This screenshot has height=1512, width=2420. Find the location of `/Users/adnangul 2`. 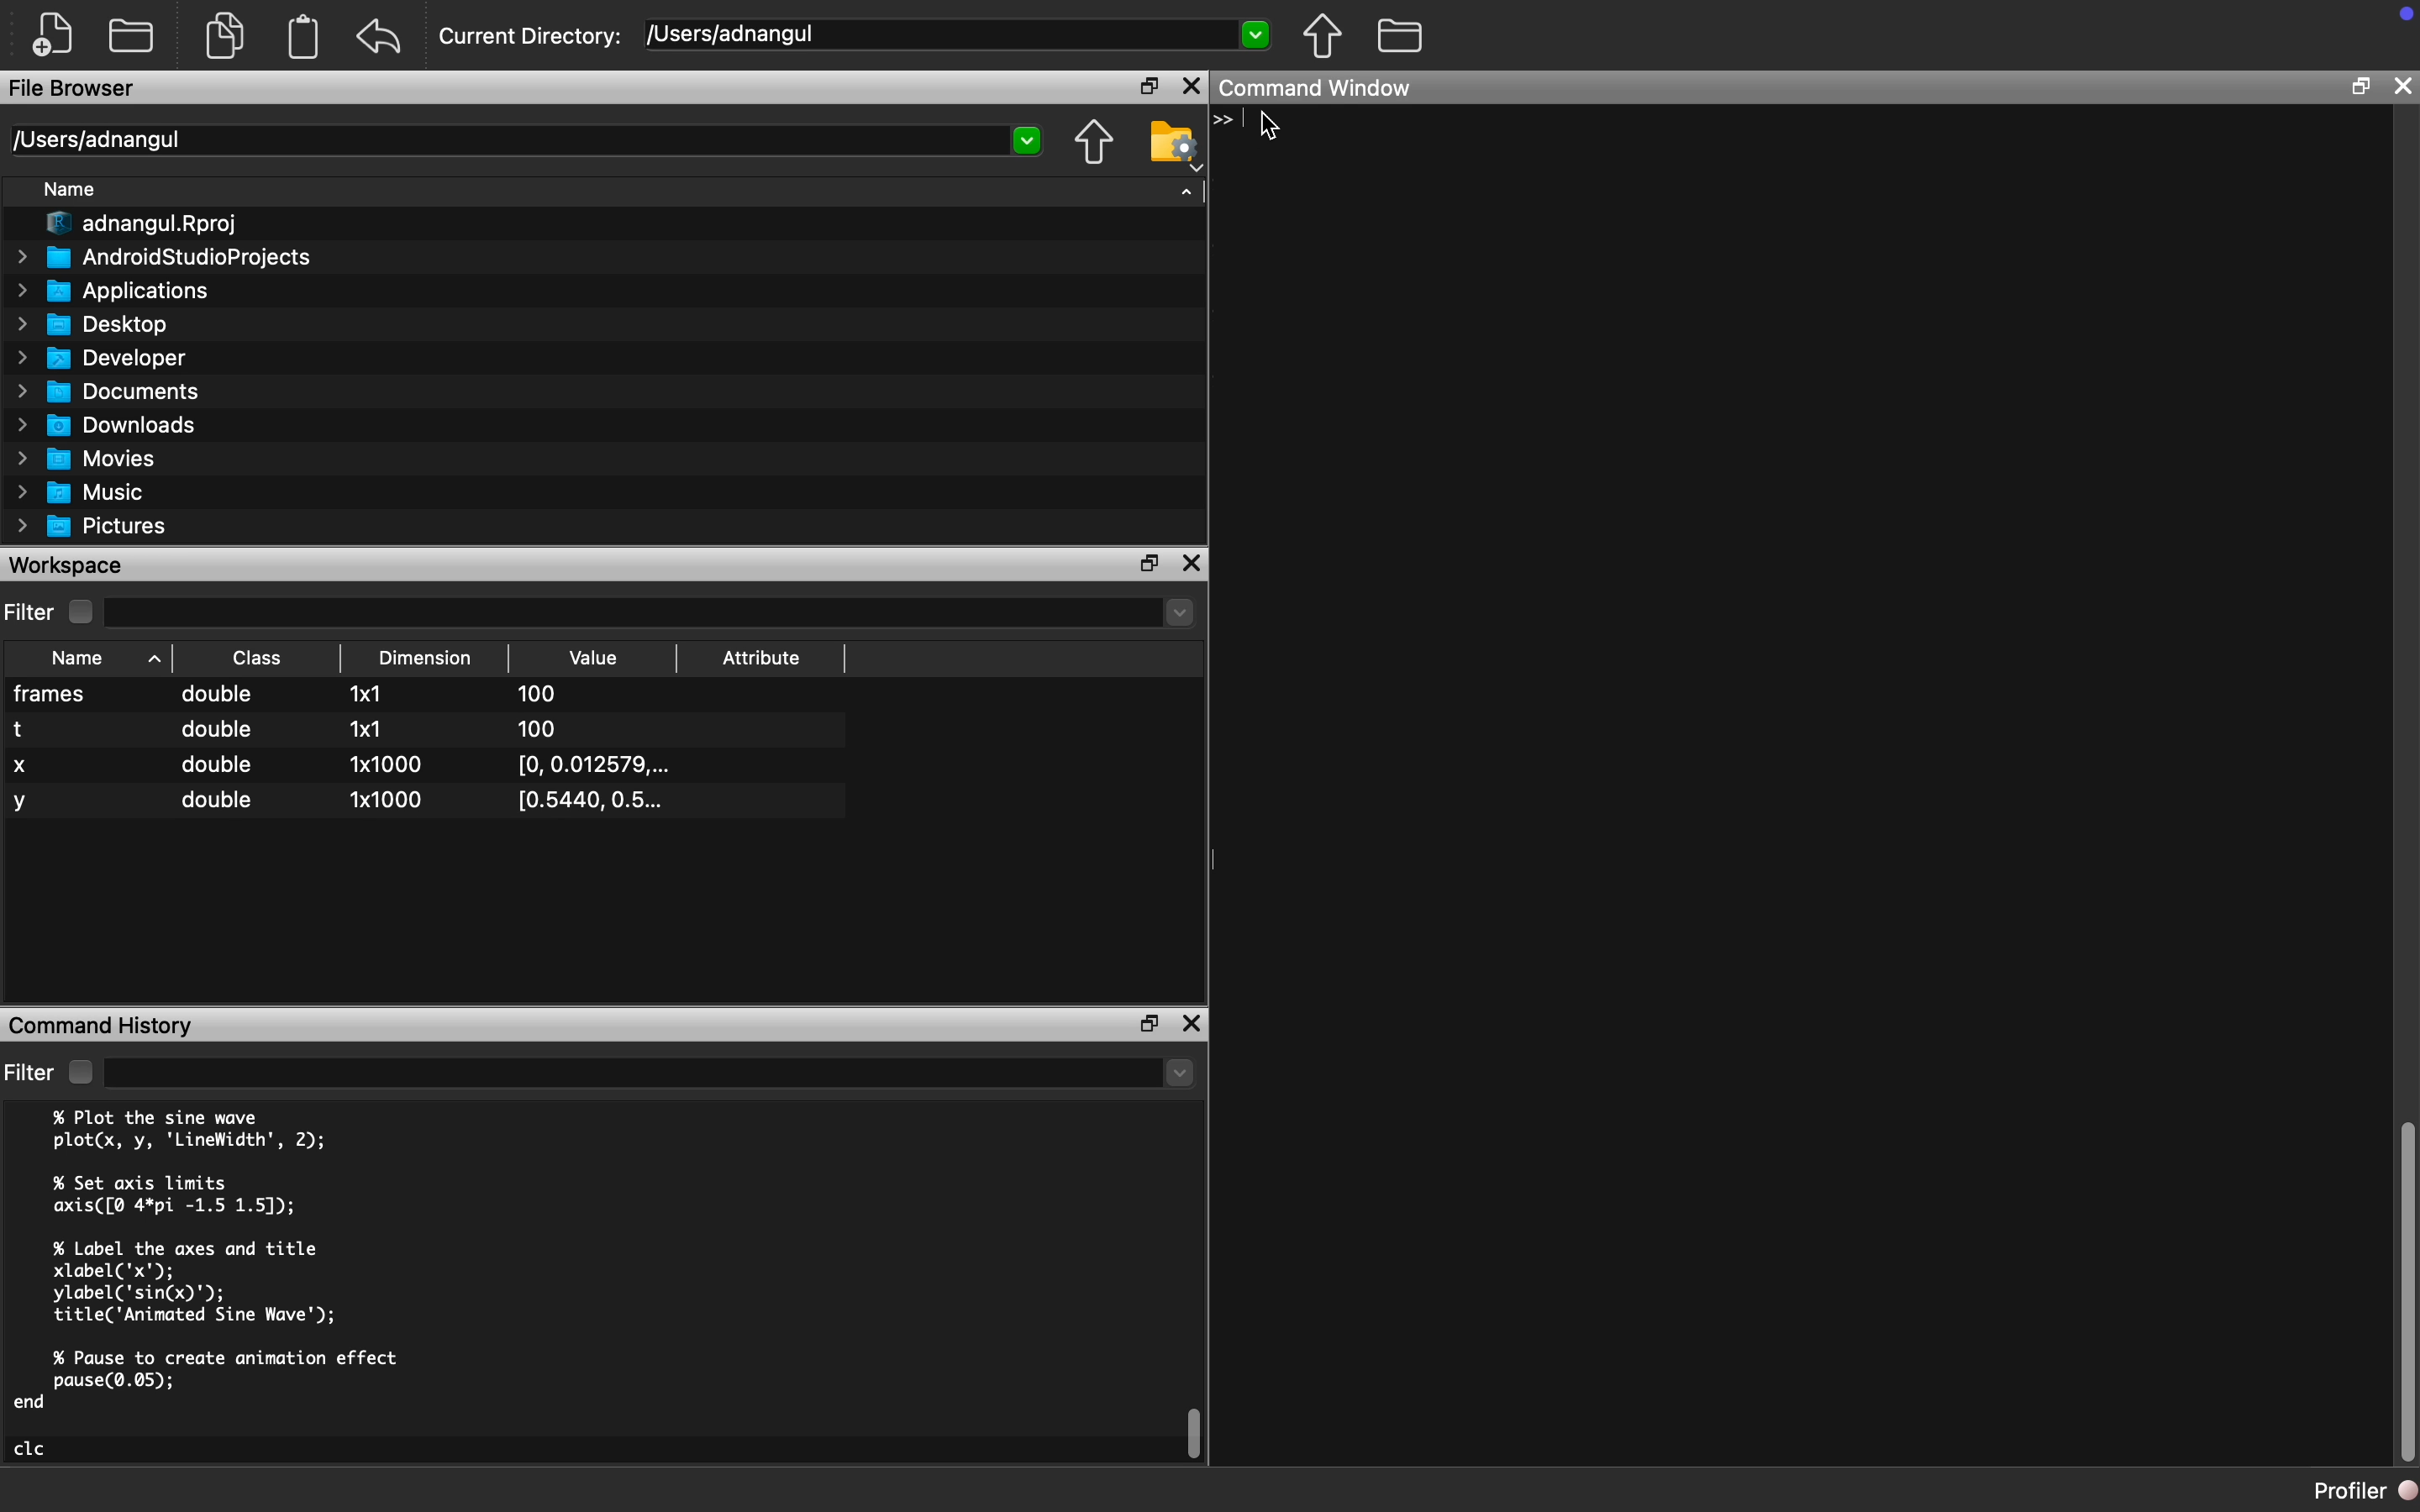

/Users/adnangul 2 is located at coordinates (532, 141).